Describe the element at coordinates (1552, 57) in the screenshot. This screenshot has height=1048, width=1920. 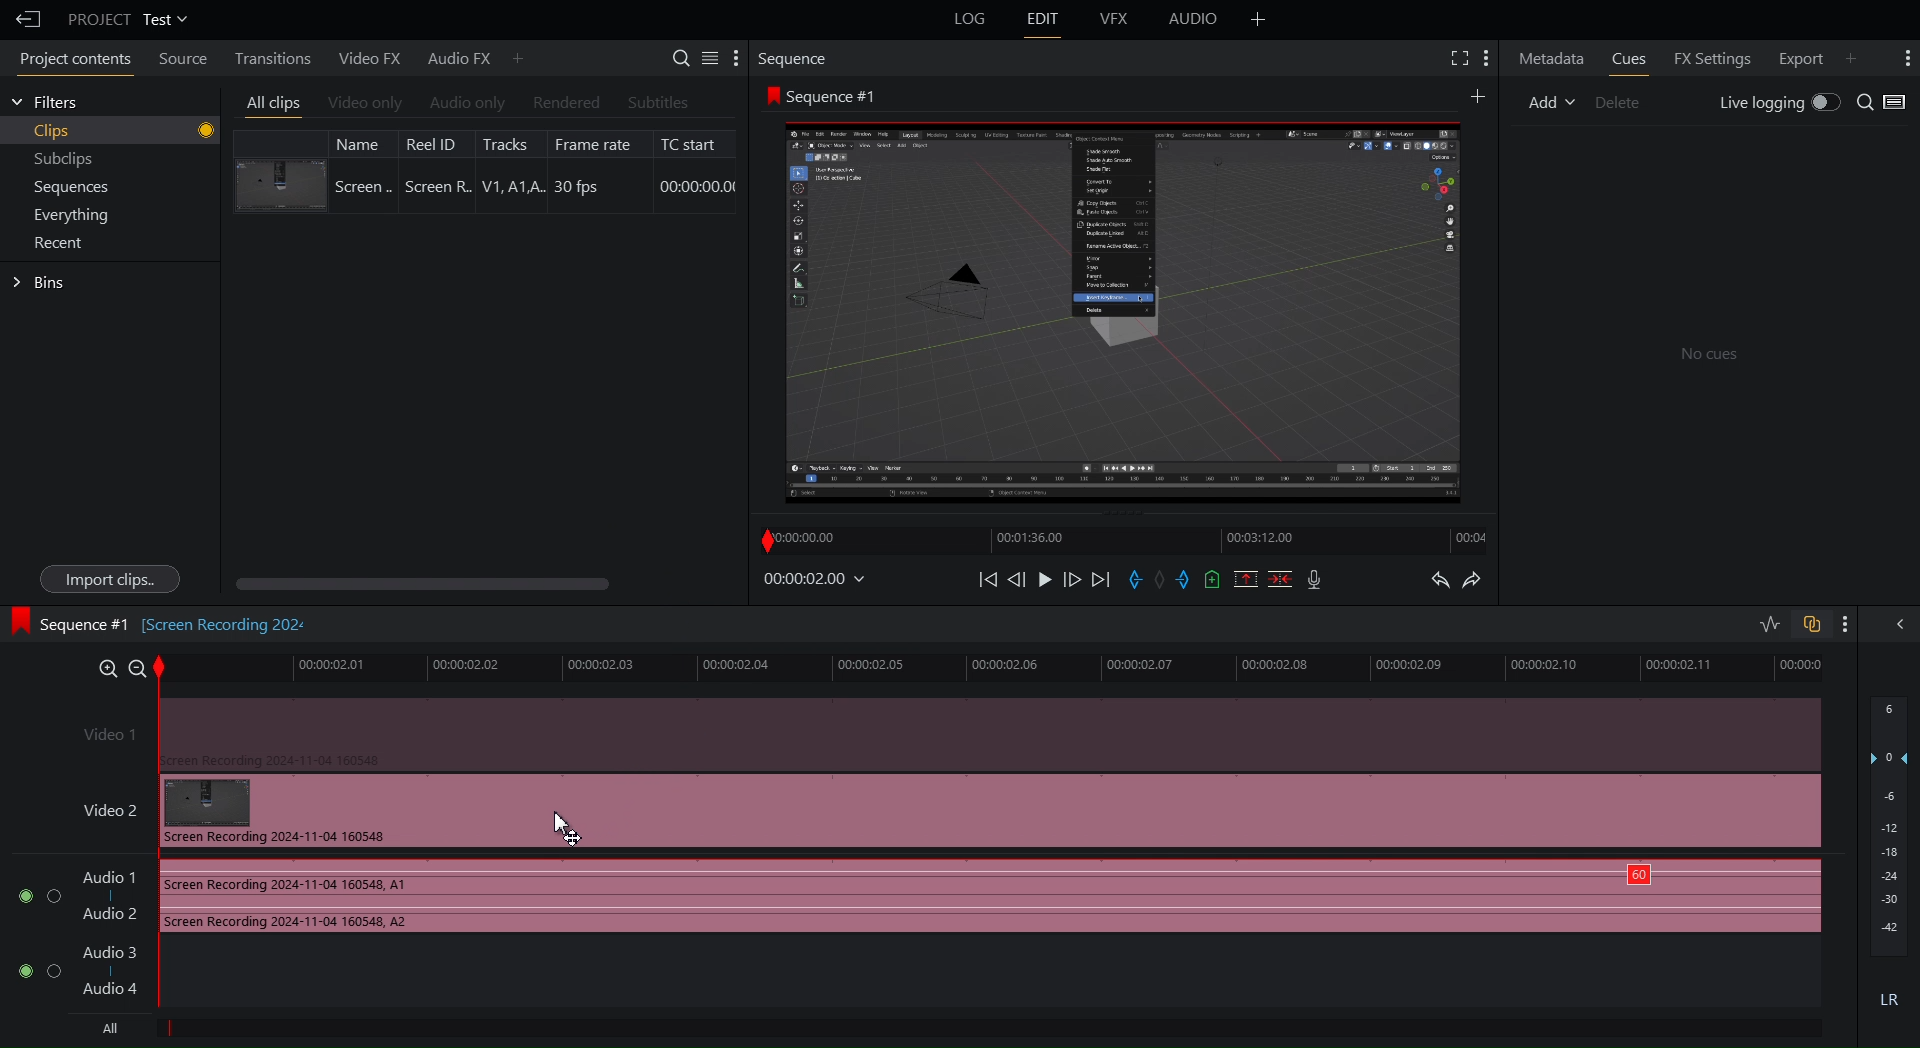
I see `Metadata` at that location.